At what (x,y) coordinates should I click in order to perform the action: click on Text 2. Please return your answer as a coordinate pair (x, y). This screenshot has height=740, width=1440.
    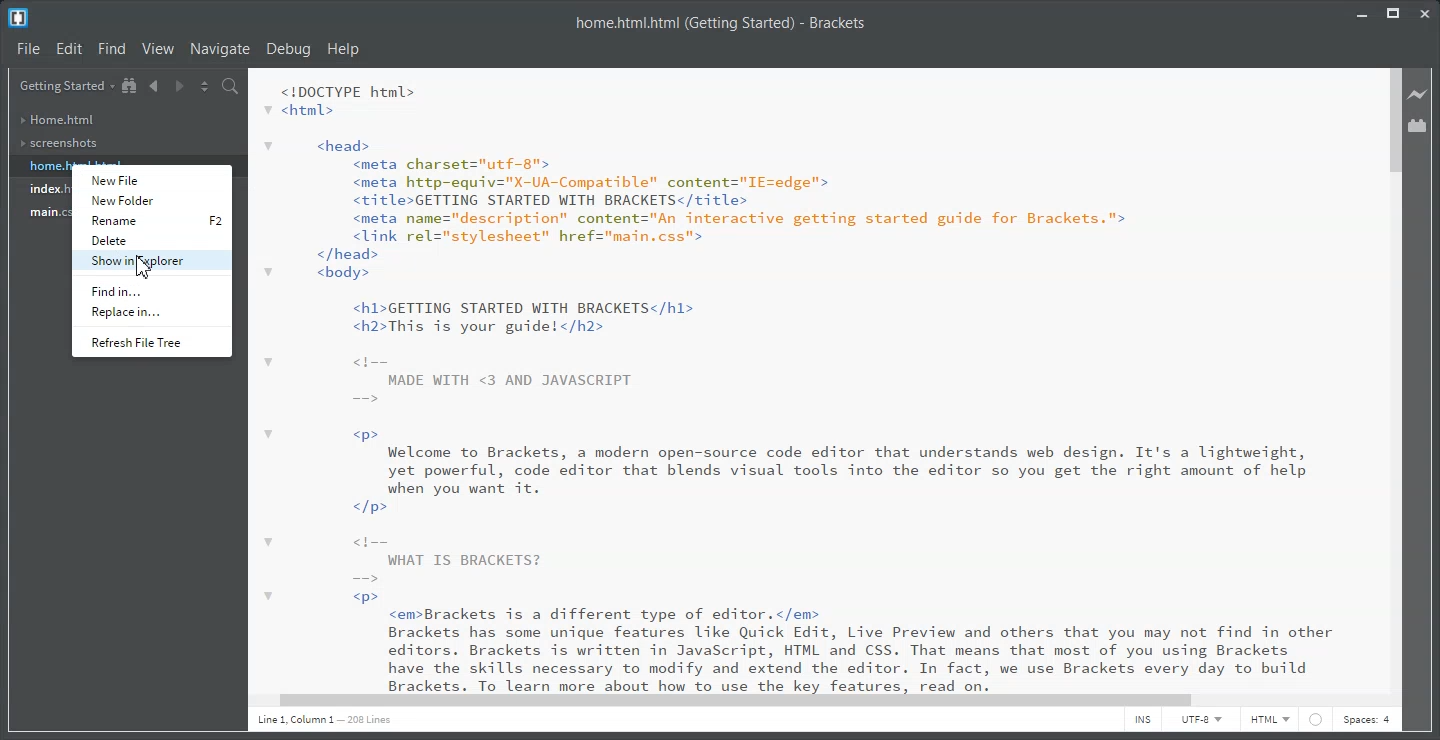
    Looking at the image, I should click on (806, 380).